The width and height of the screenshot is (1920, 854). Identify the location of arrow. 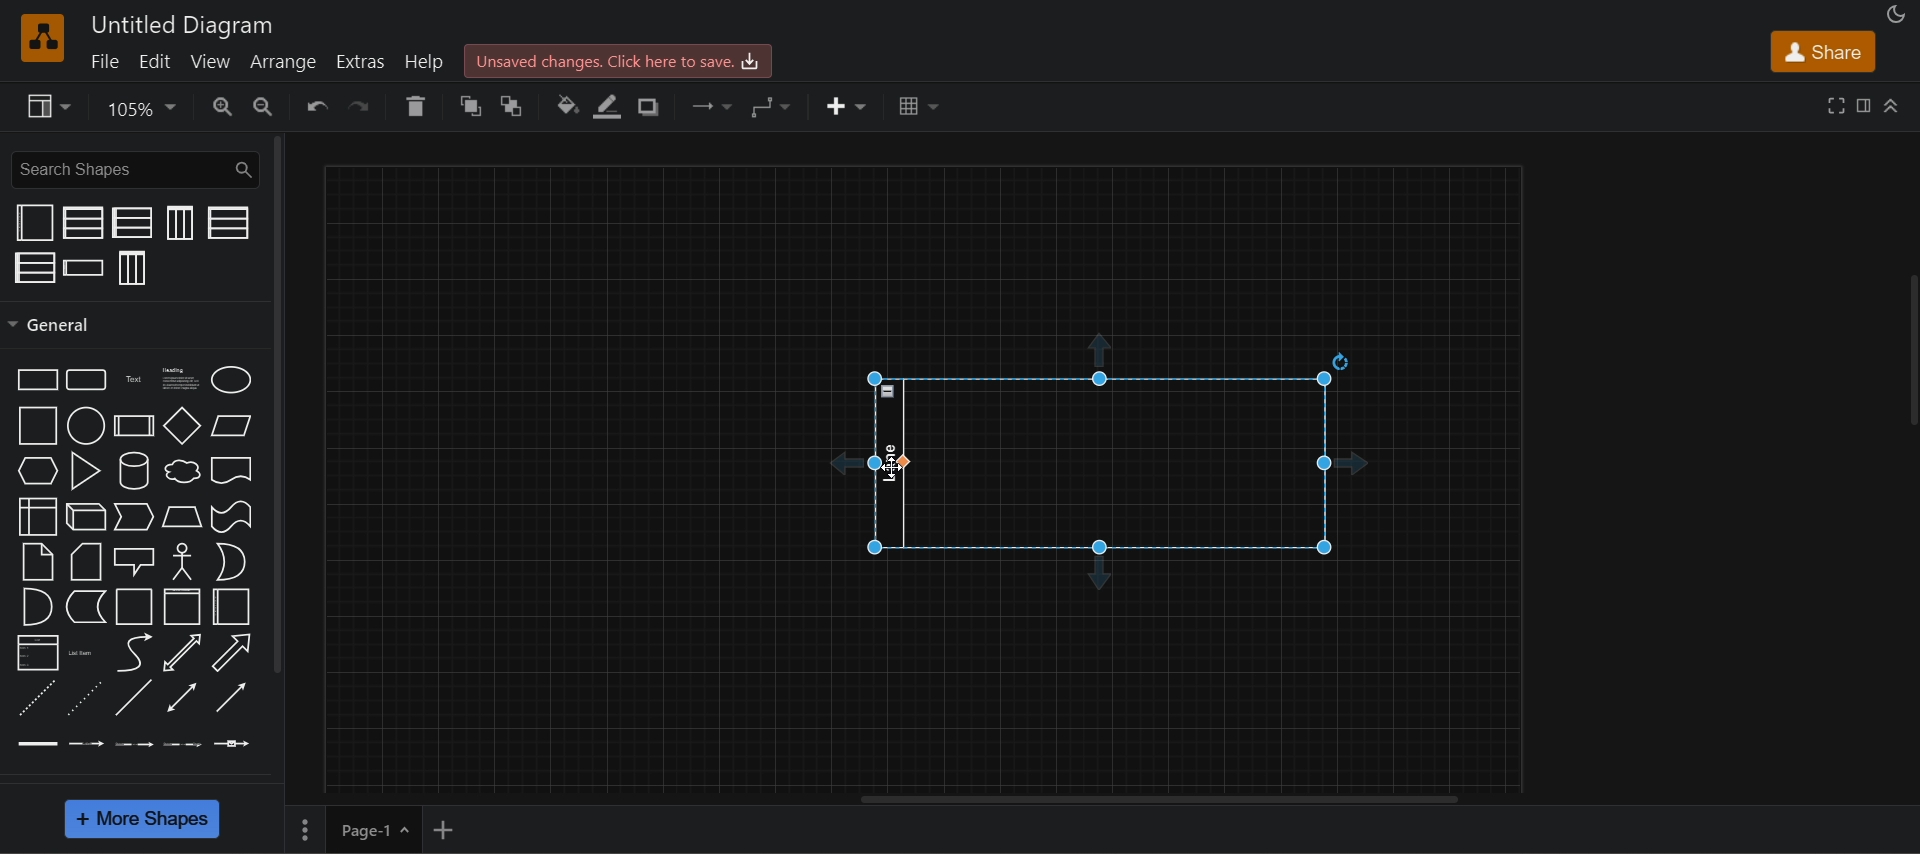
(233, 652).